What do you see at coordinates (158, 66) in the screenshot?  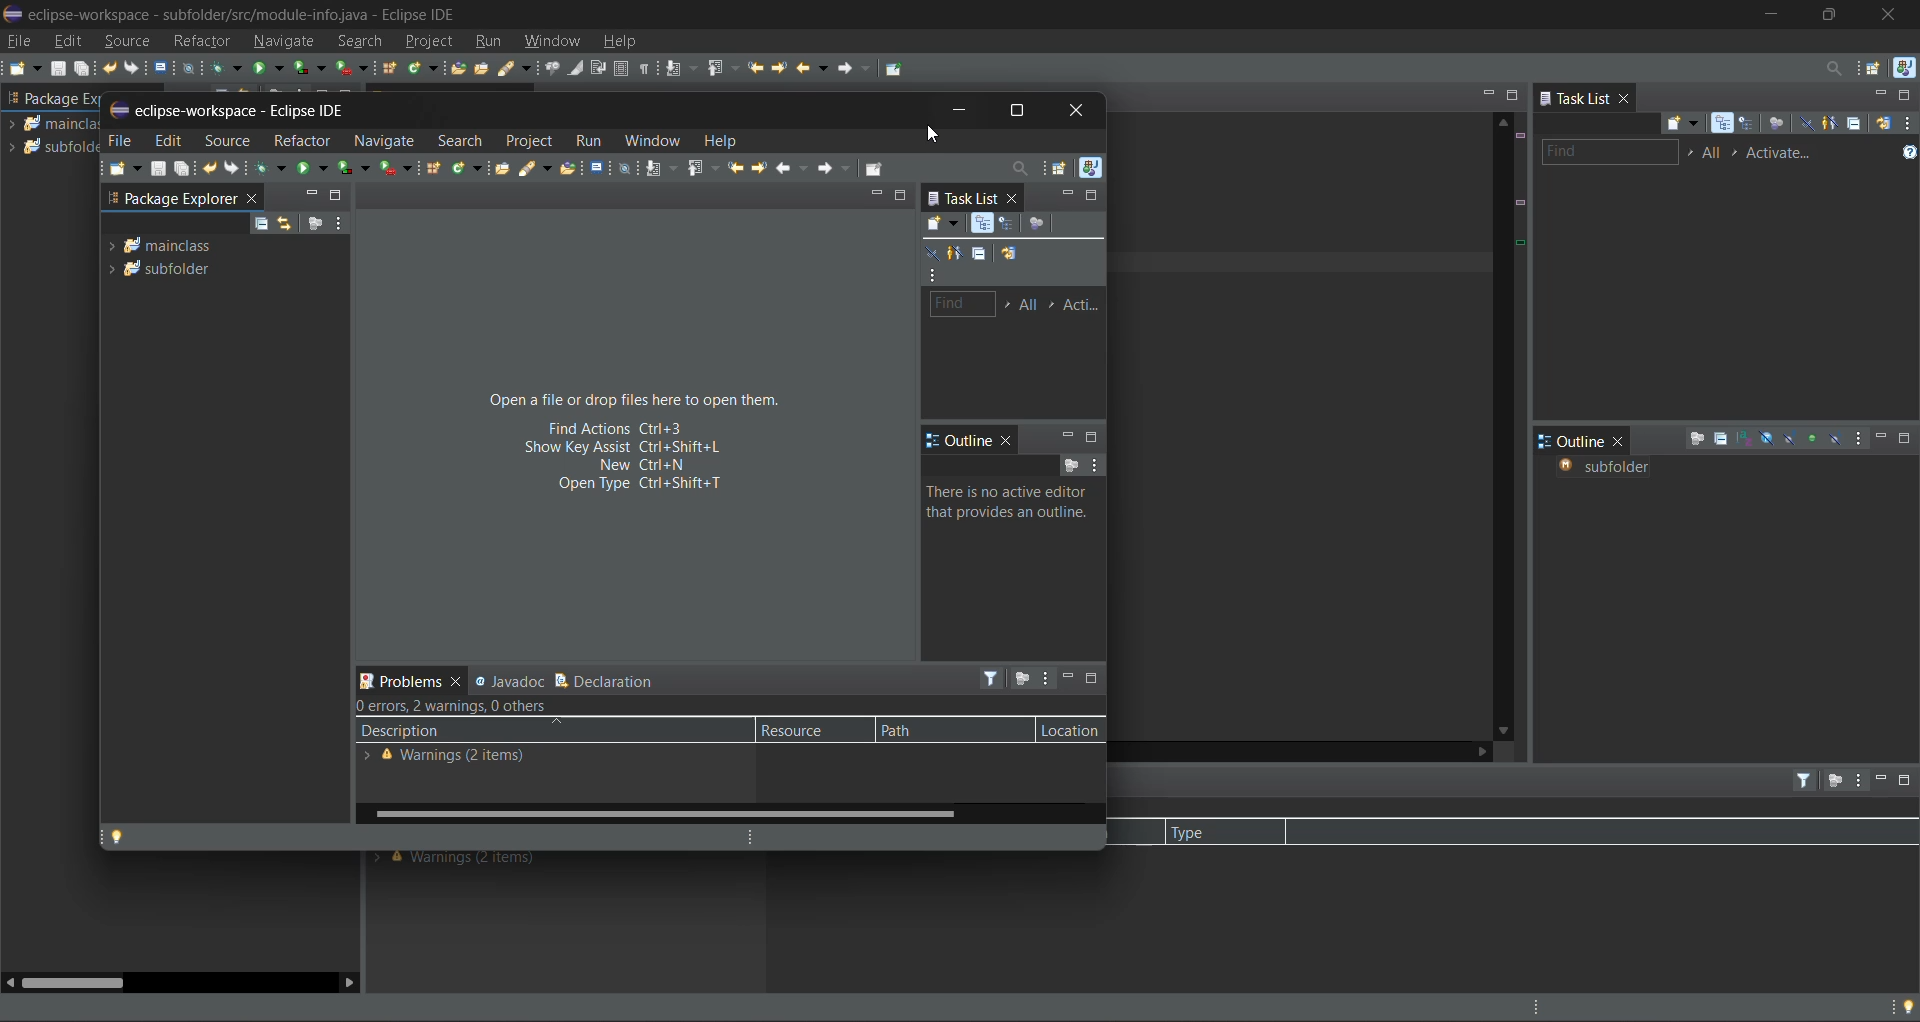 I see `open a terminal` at bounding box center [158, 66].